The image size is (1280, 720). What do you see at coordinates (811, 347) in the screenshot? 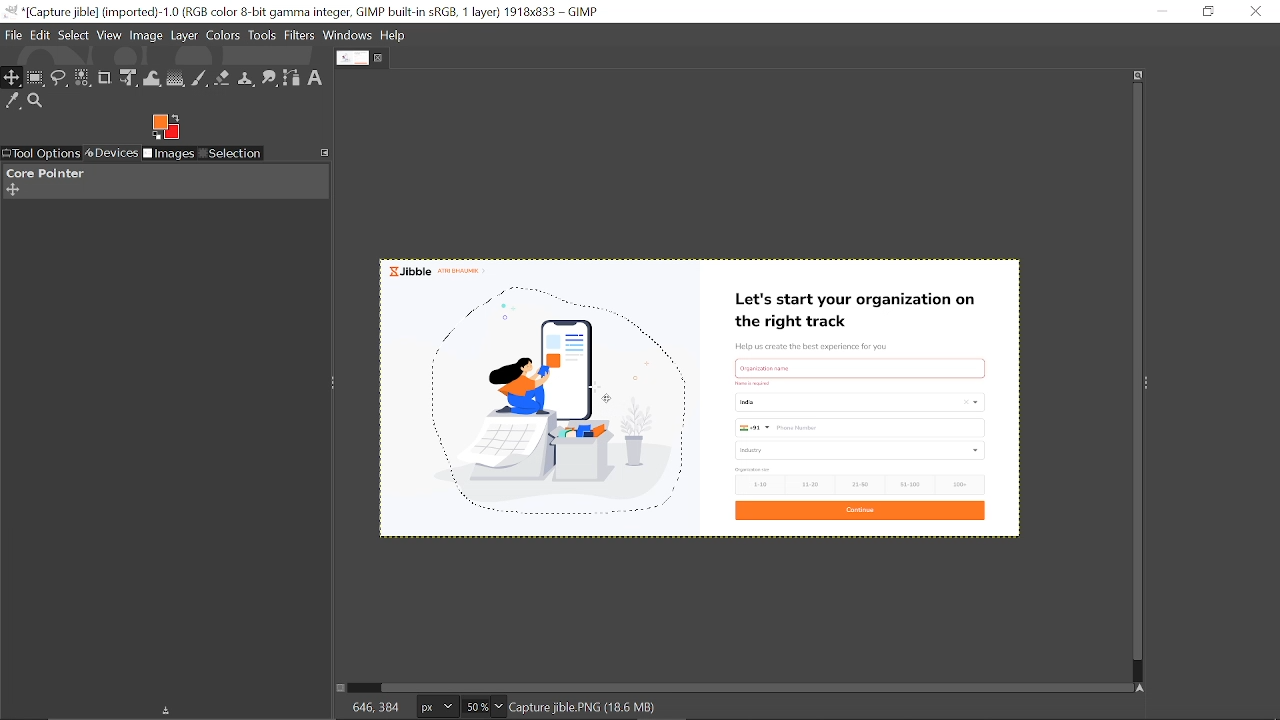
I see `Help us create the best experience for you` at bounding box center [811, 347].